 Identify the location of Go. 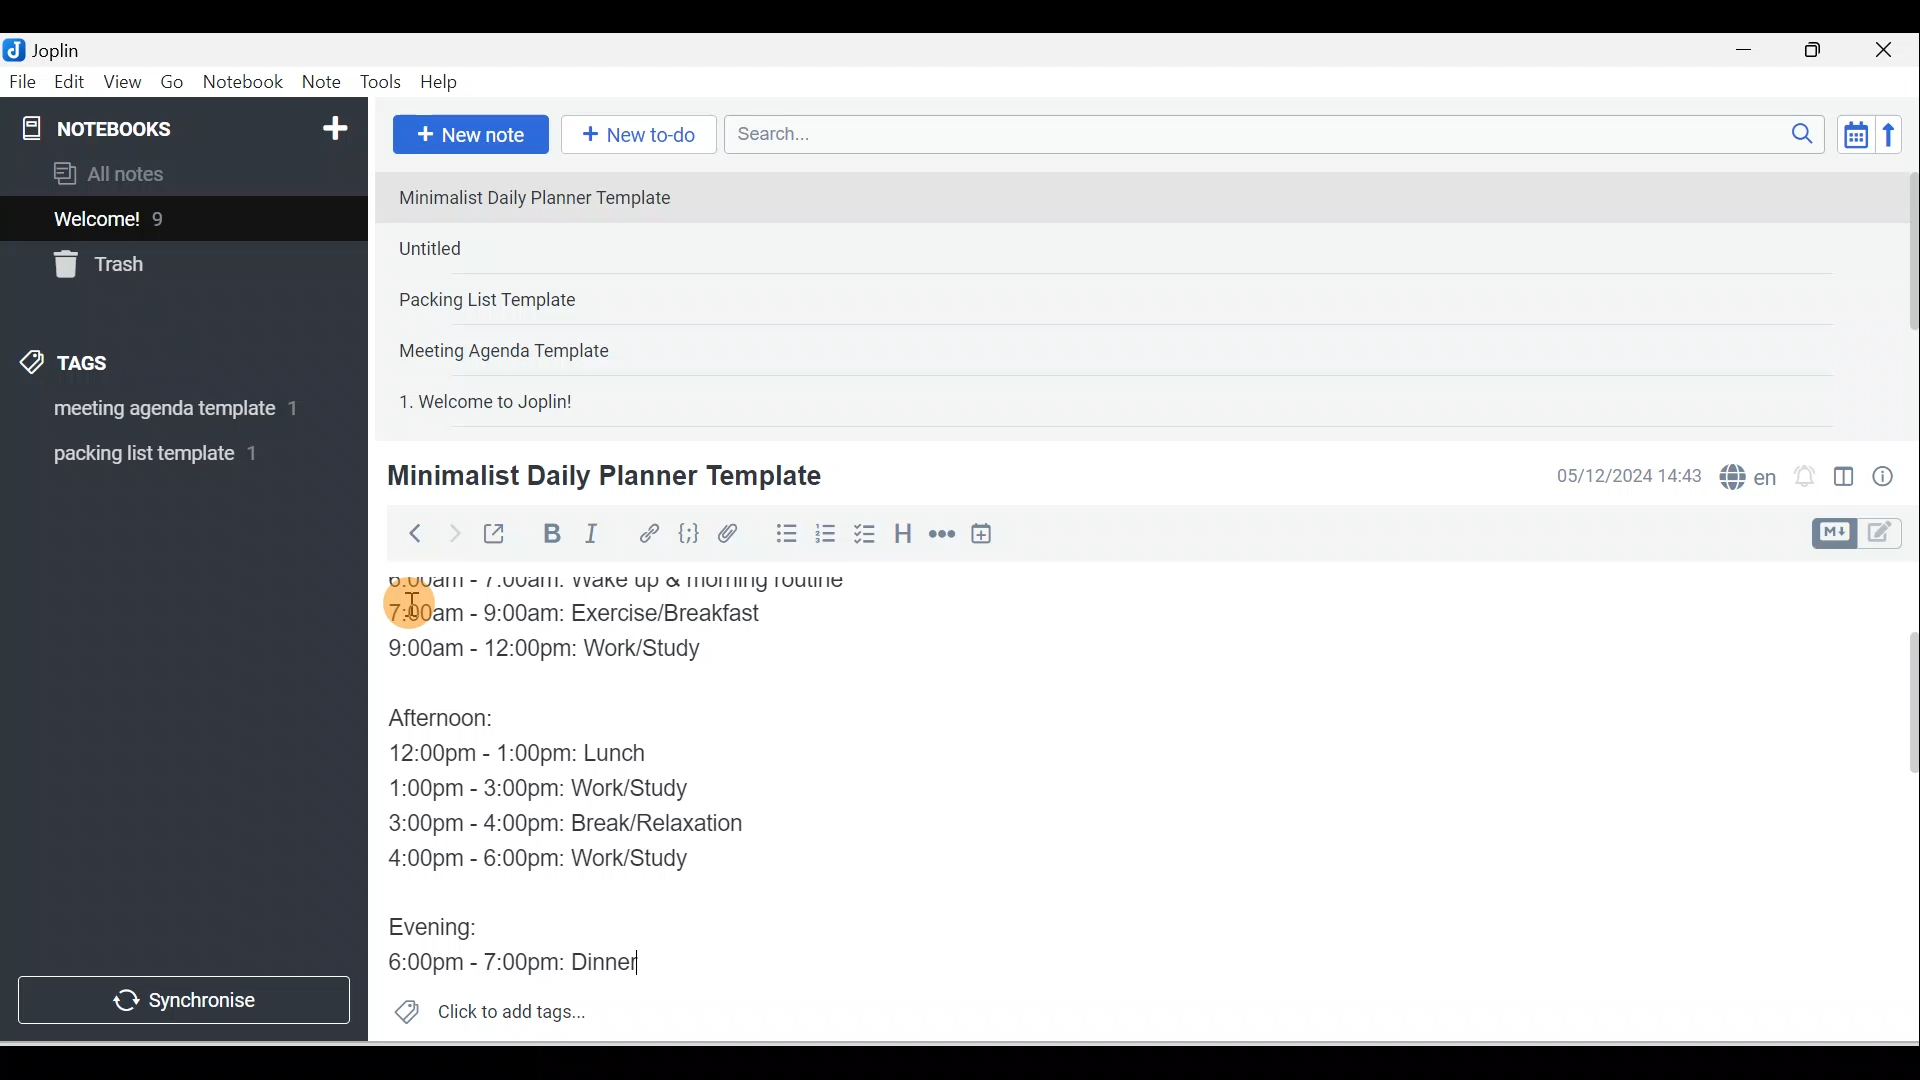
(175, 83).